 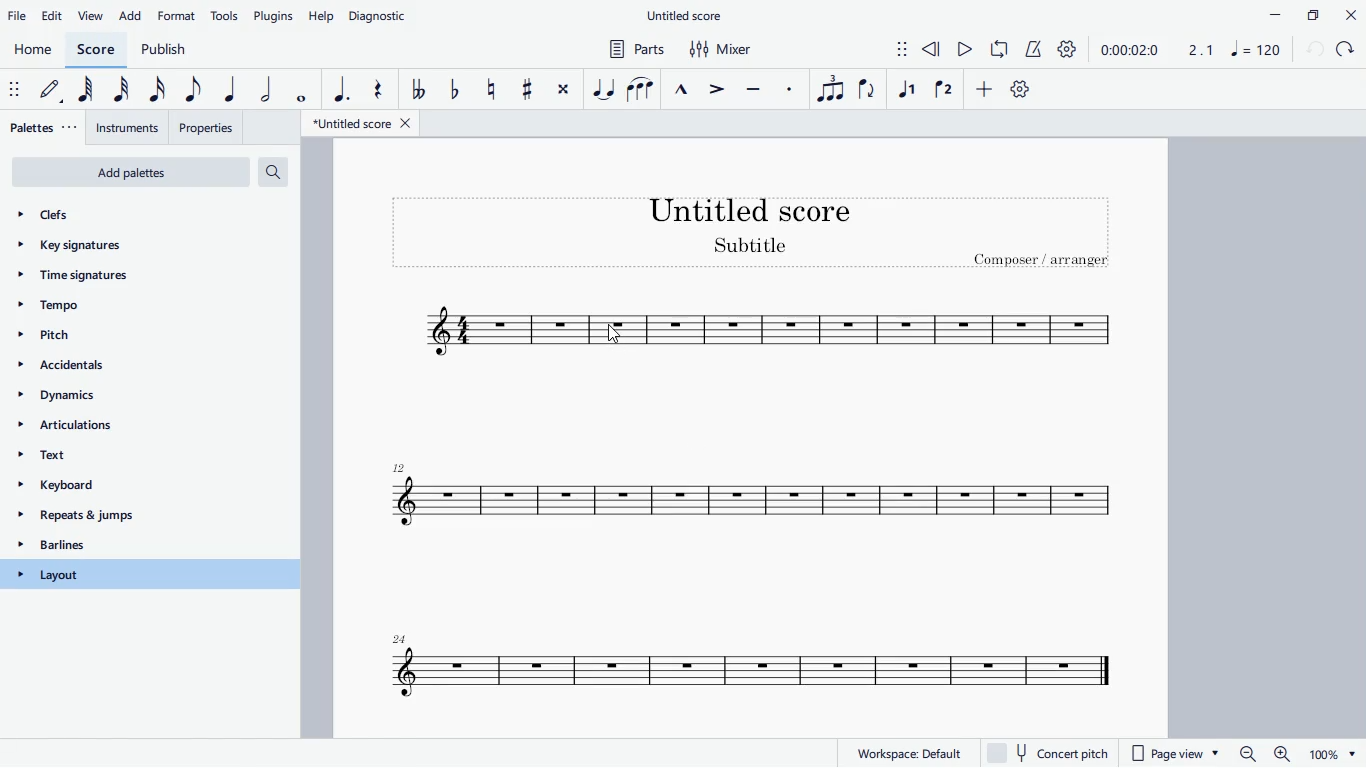 I want to click on back, so click(x=1314, y=50).